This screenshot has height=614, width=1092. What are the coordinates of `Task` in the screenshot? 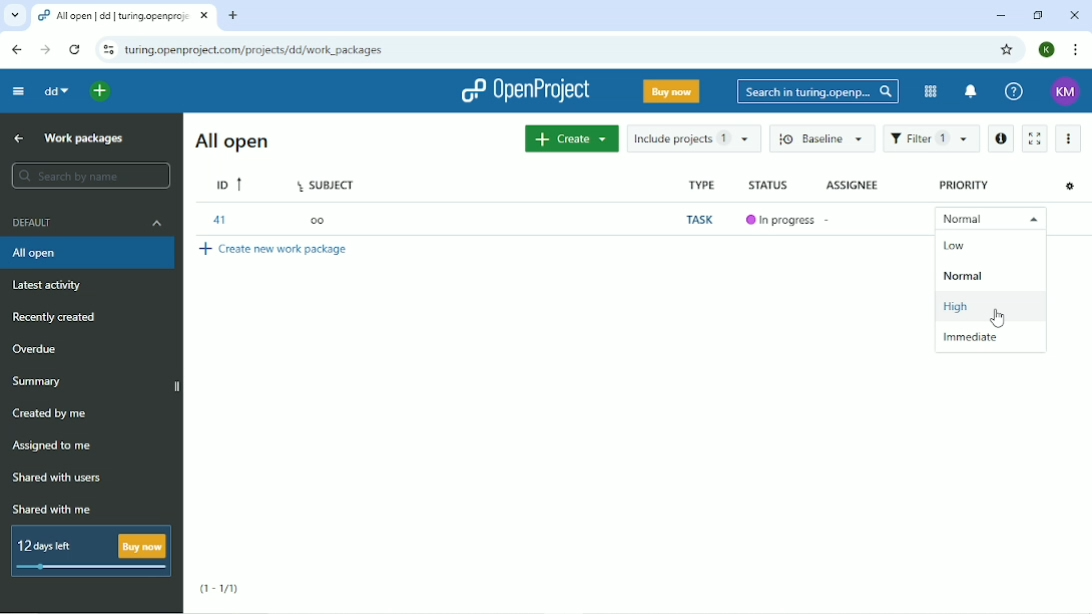 It's located at (695, 221).